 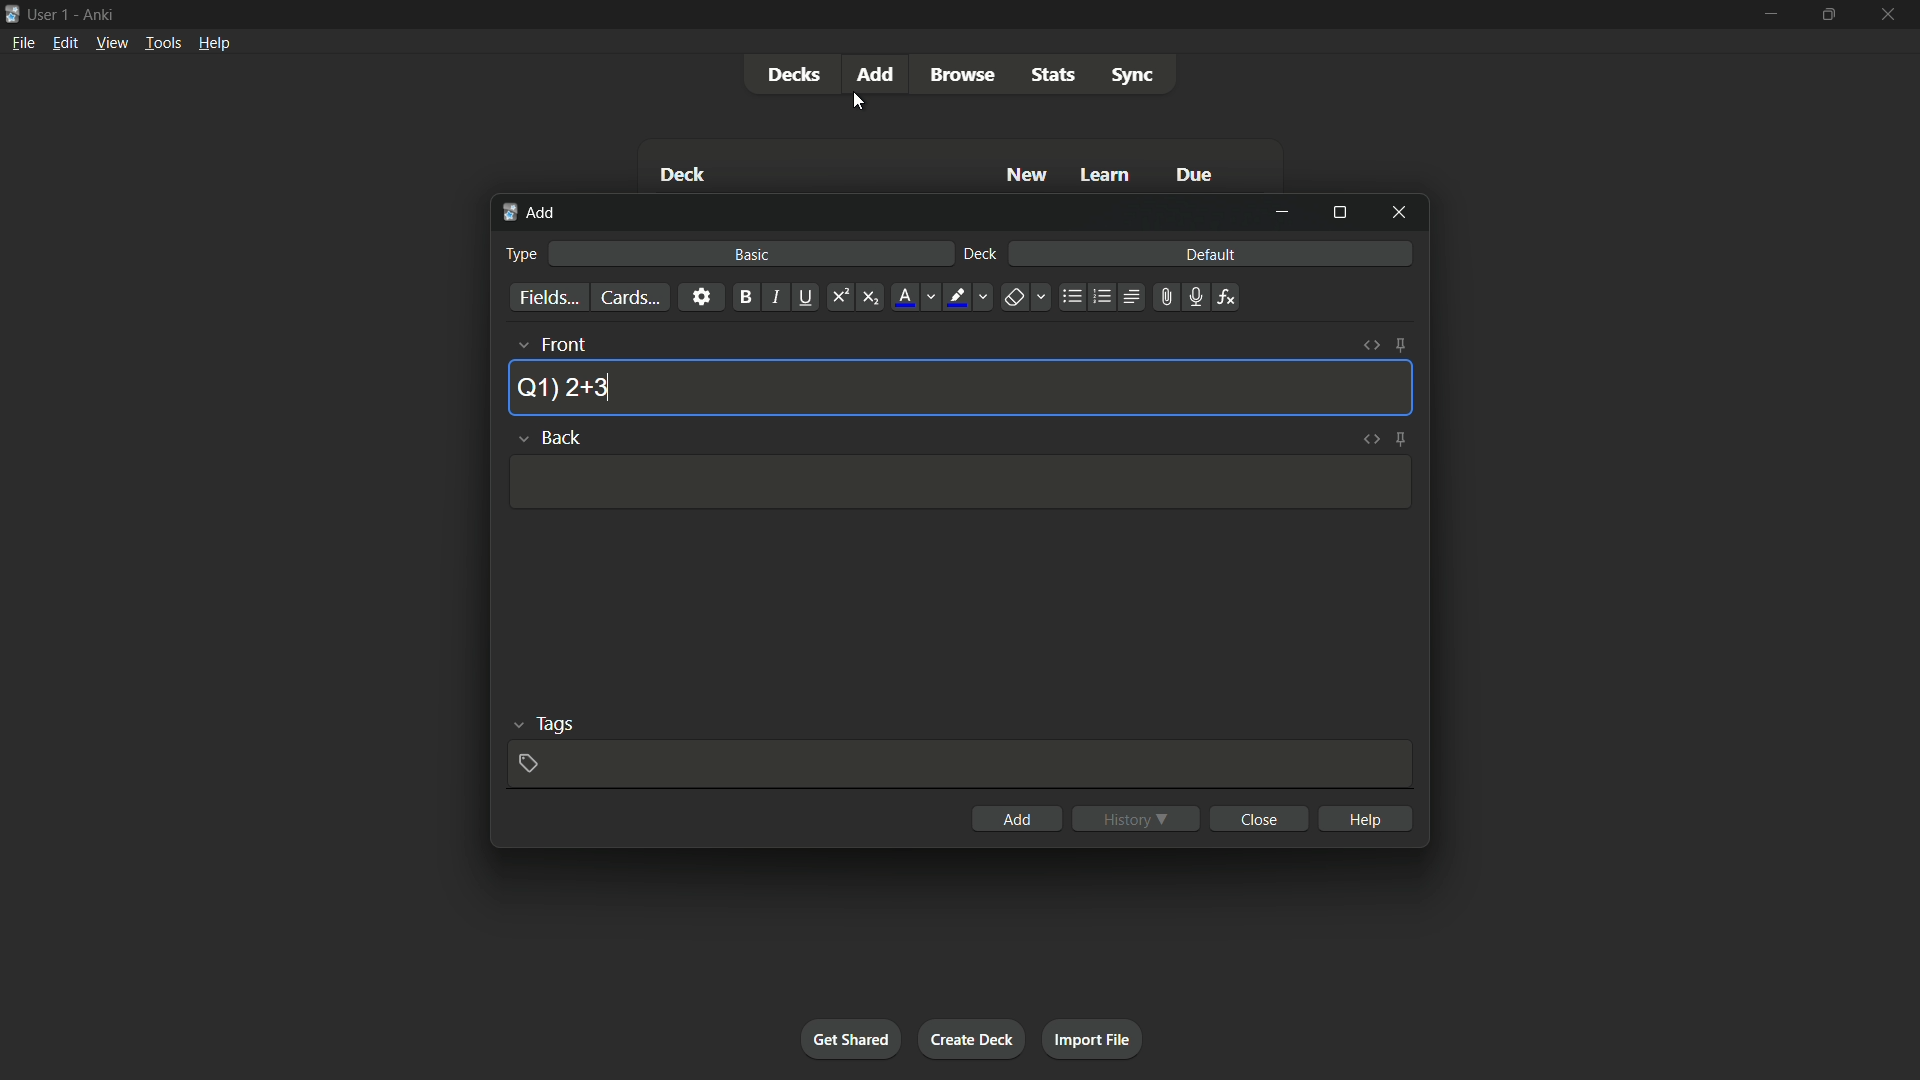 I want to click on add tag, so click(x=527, y=763).